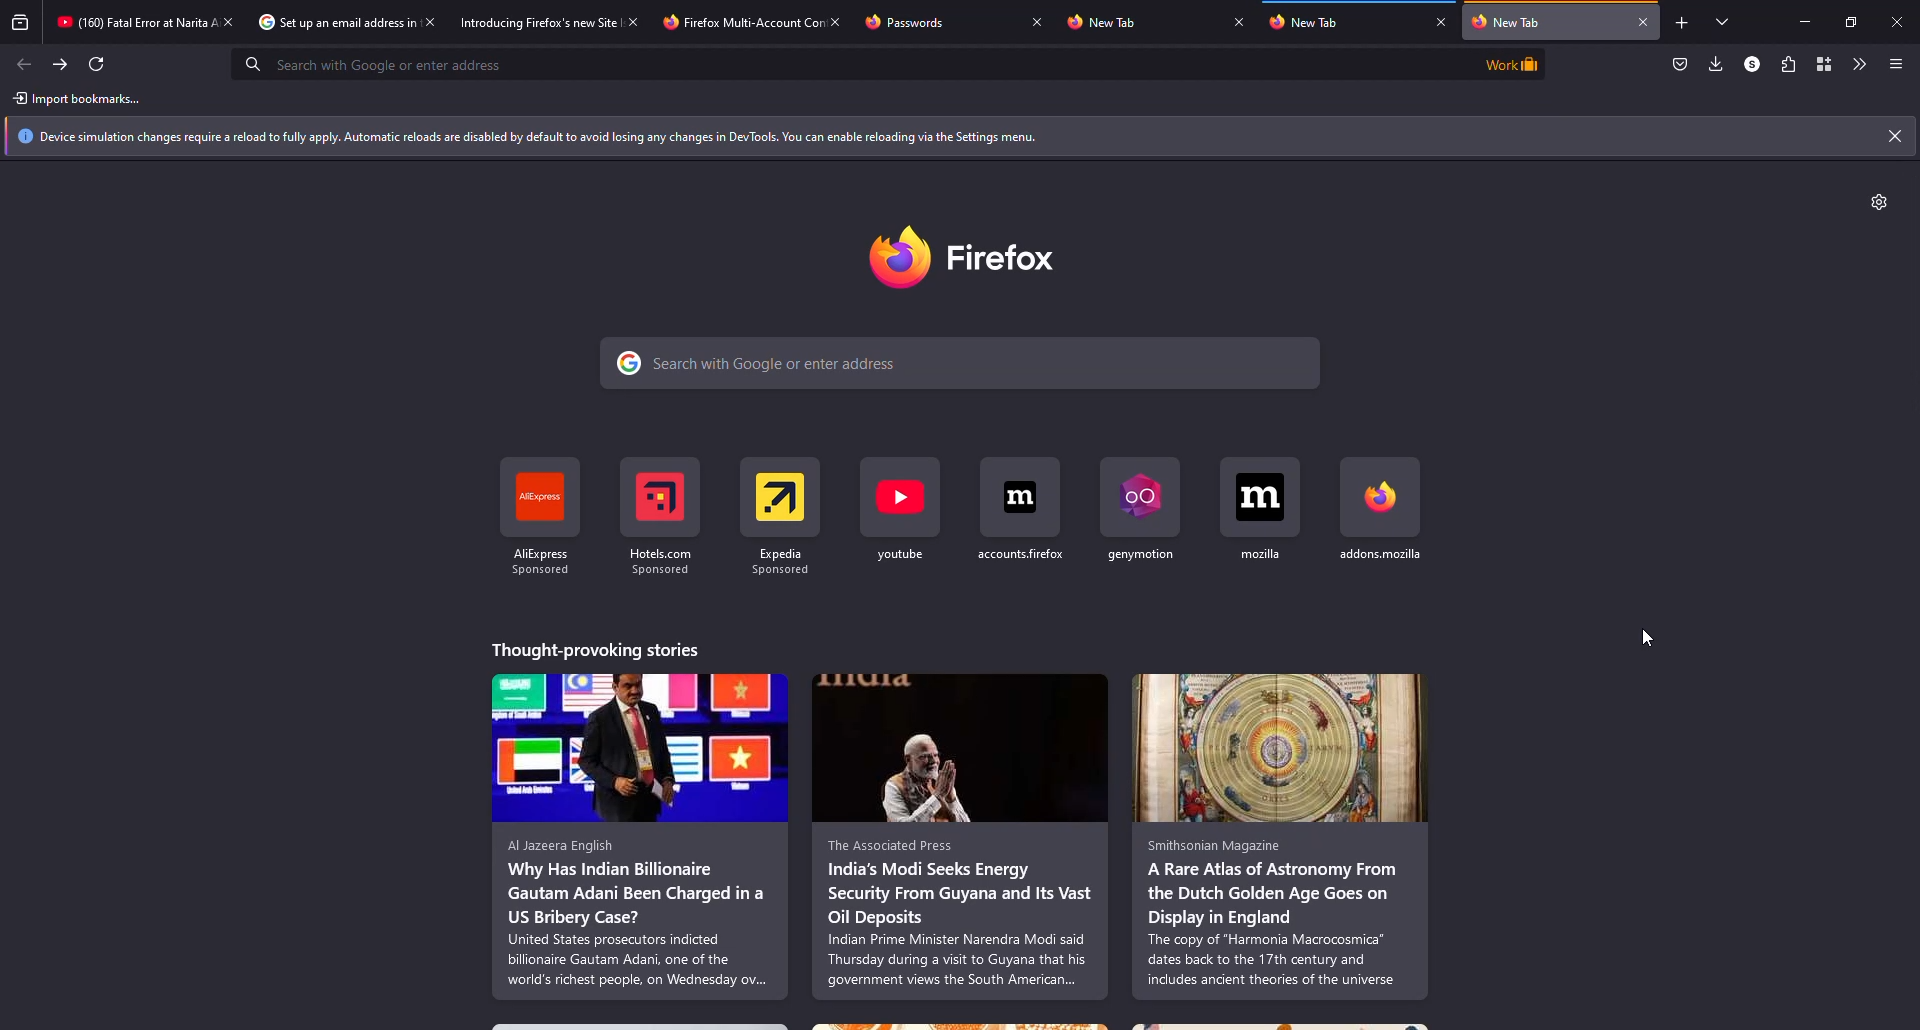 The height and width of the screenshot is (1030, 1920). What do you see at coordinates (1648, 637) in the screenshot?
I see `Cursor` at bounding box center [1648, 637].